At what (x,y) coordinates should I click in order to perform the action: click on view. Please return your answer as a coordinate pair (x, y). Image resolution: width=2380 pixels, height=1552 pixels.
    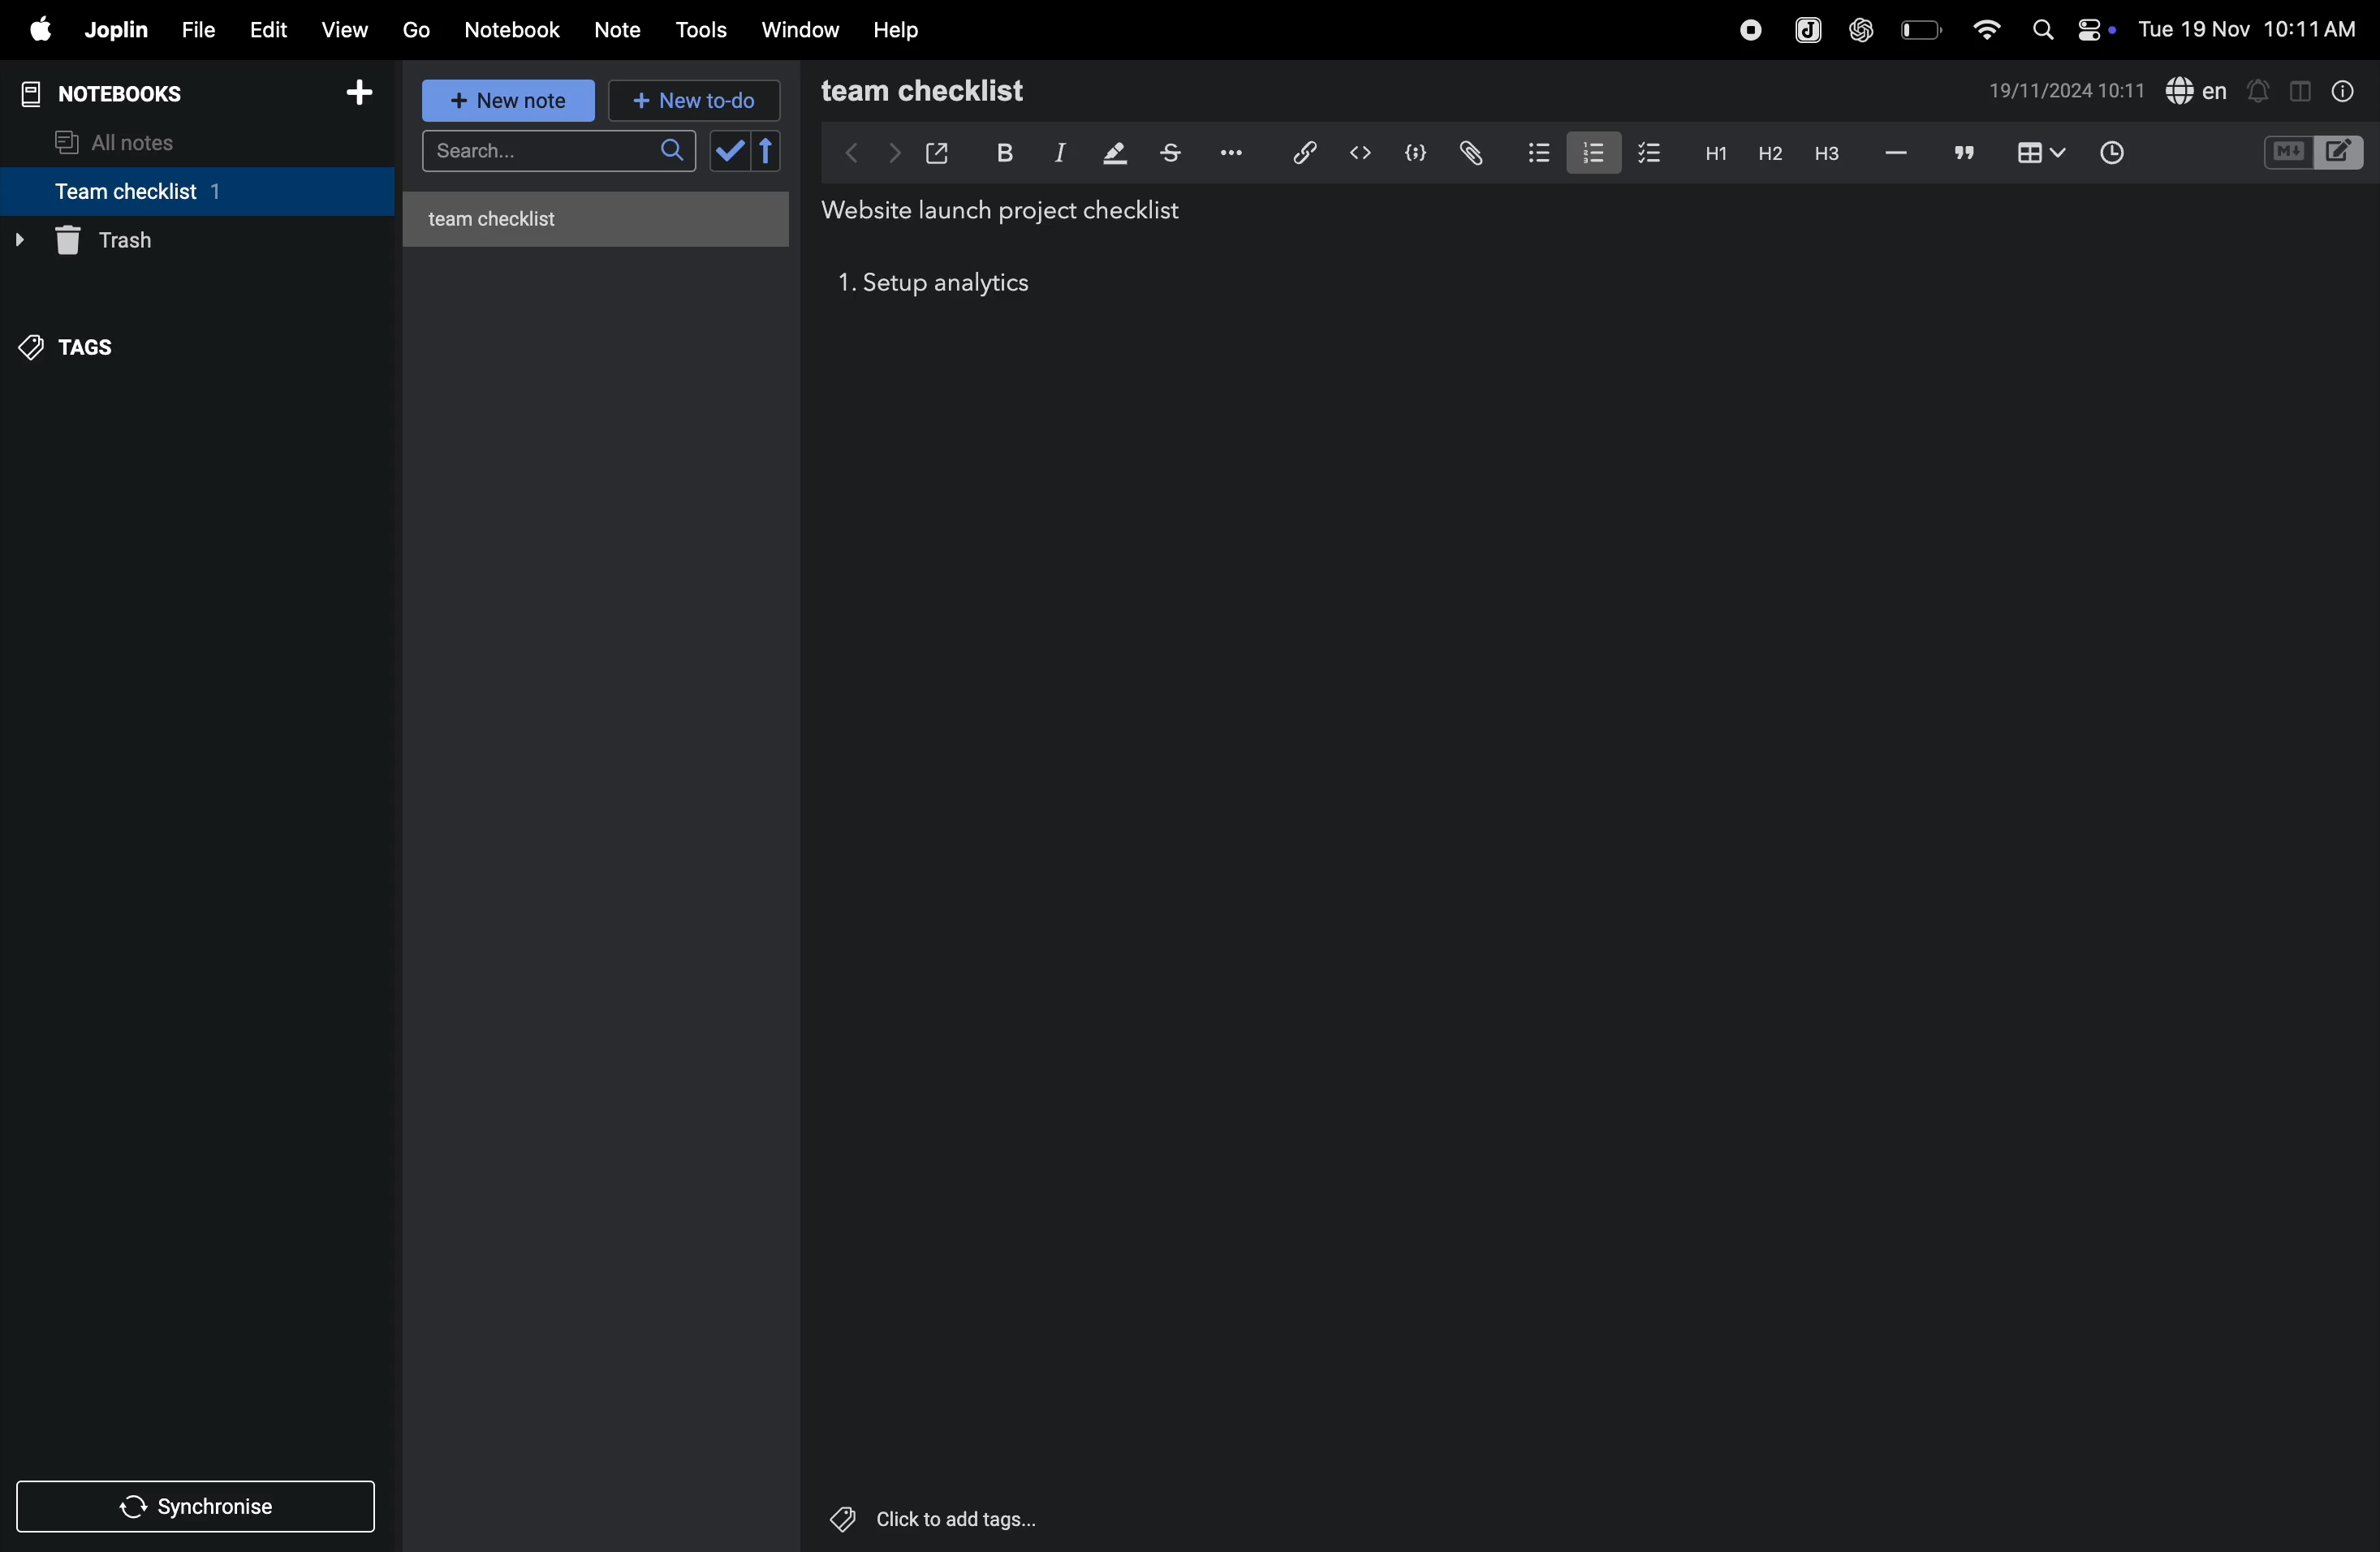
    Looking at the image, I should click on (349, 27).